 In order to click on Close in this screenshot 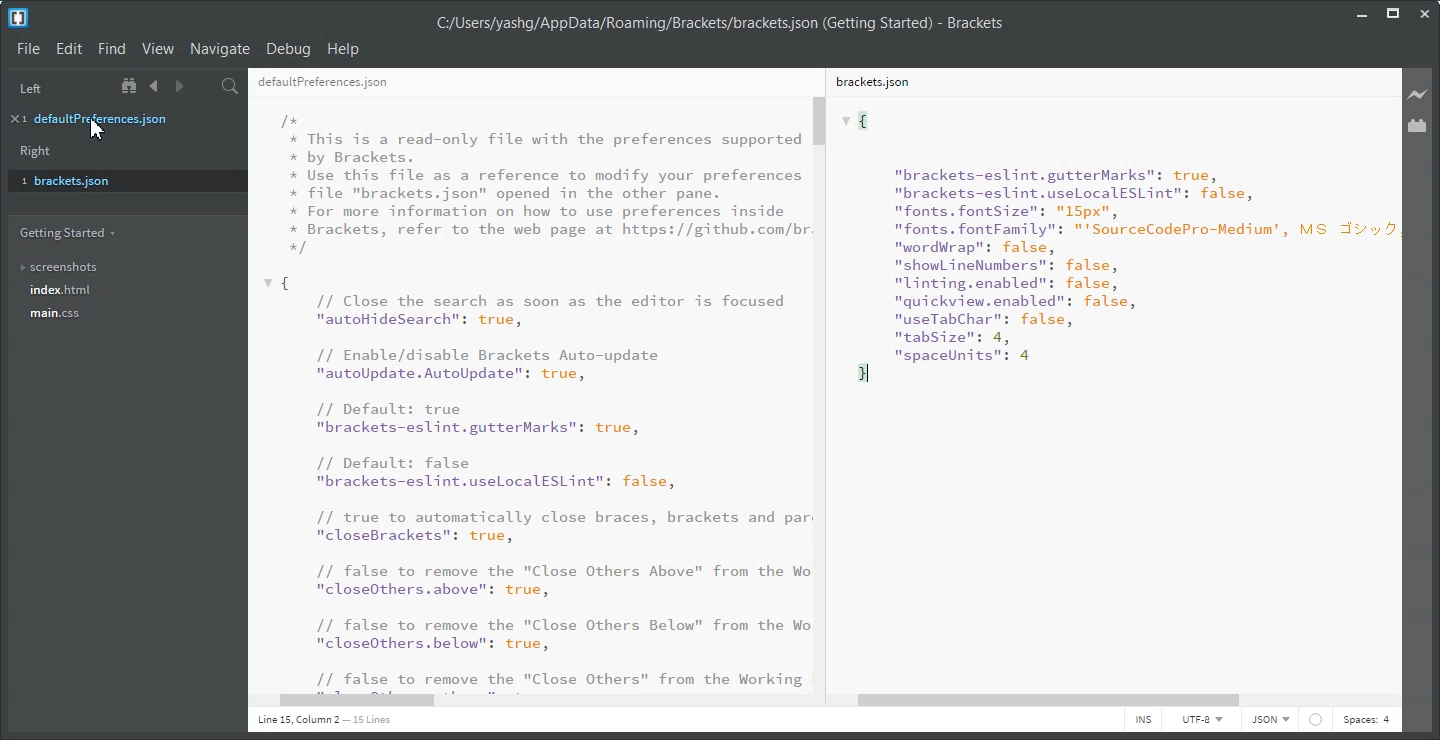, I will do `click(1424, 14)`.